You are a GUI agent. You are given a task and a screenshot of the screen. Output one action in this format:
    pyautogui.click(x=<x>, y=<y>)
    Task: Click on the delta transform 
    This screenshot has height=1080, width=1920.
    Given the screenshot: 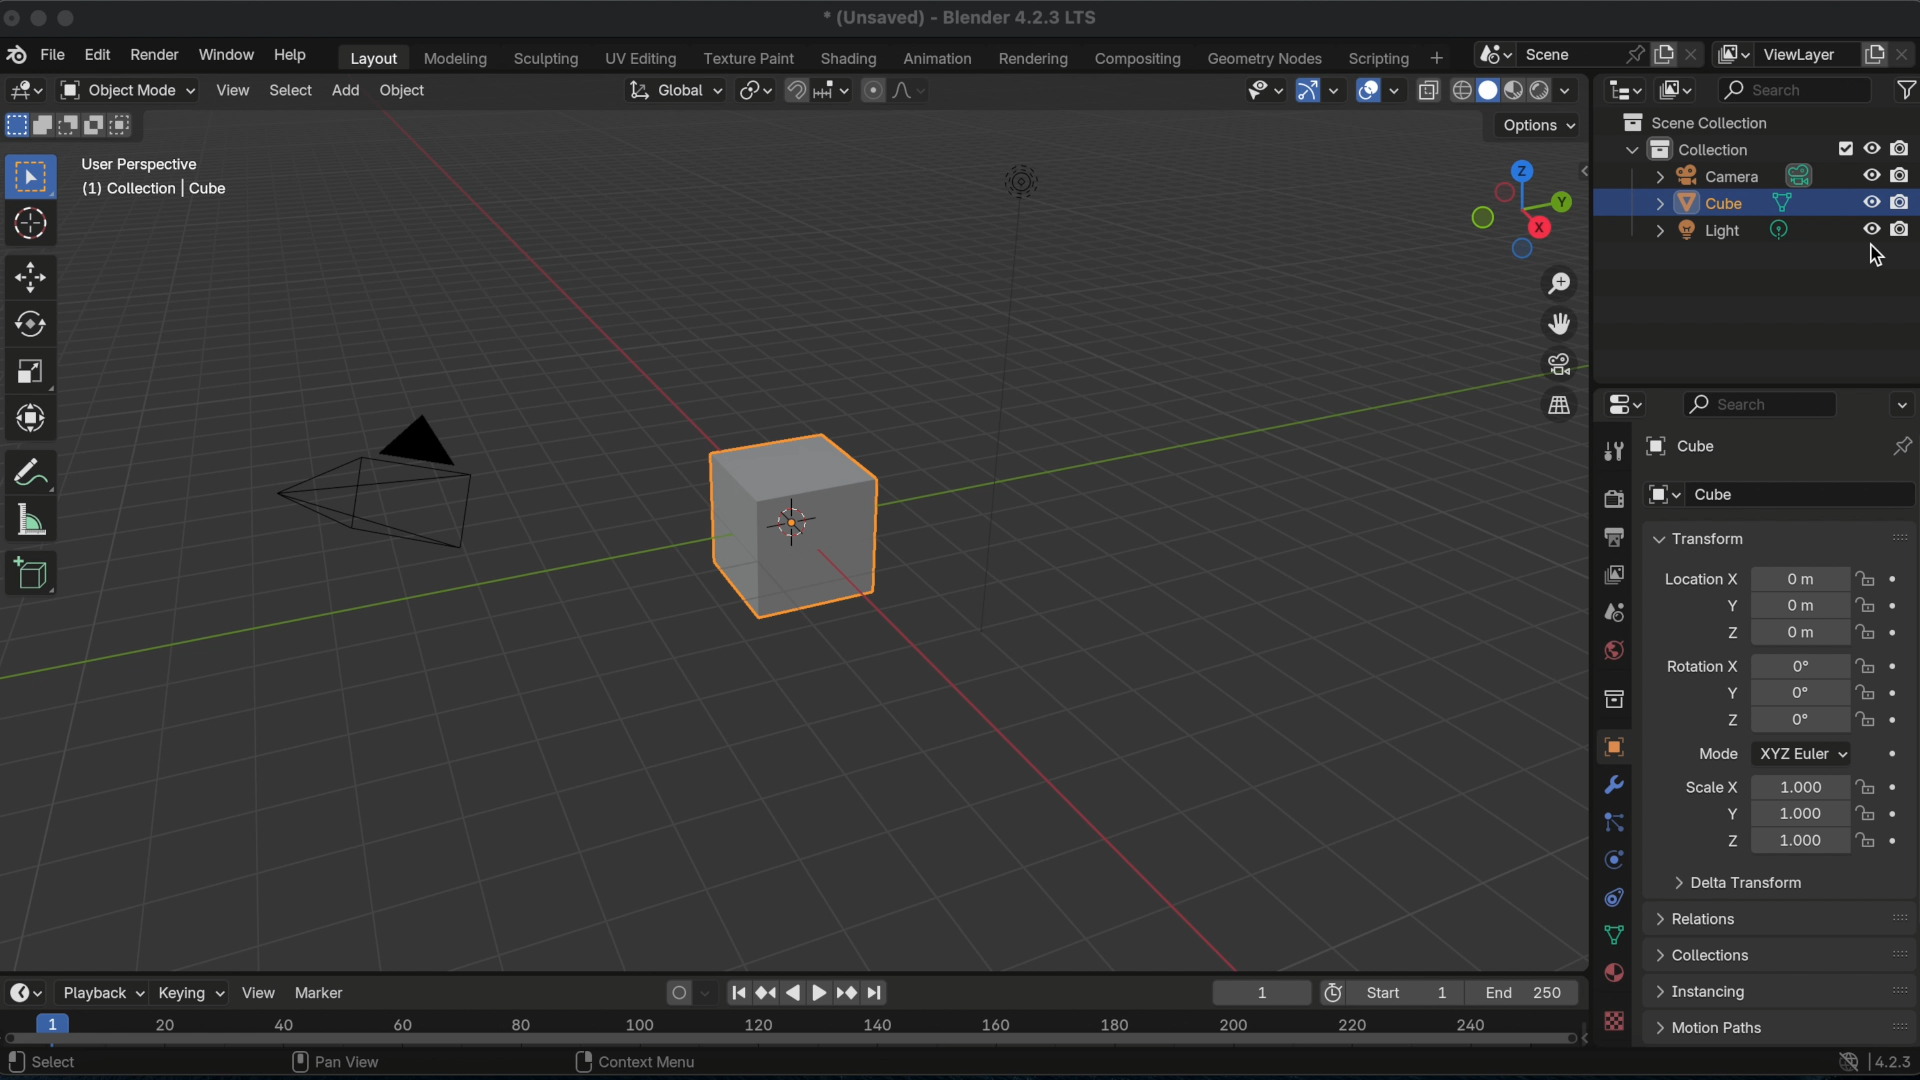 What is the action you would take?
    pyautogui.click(x=1741, y=883)
    